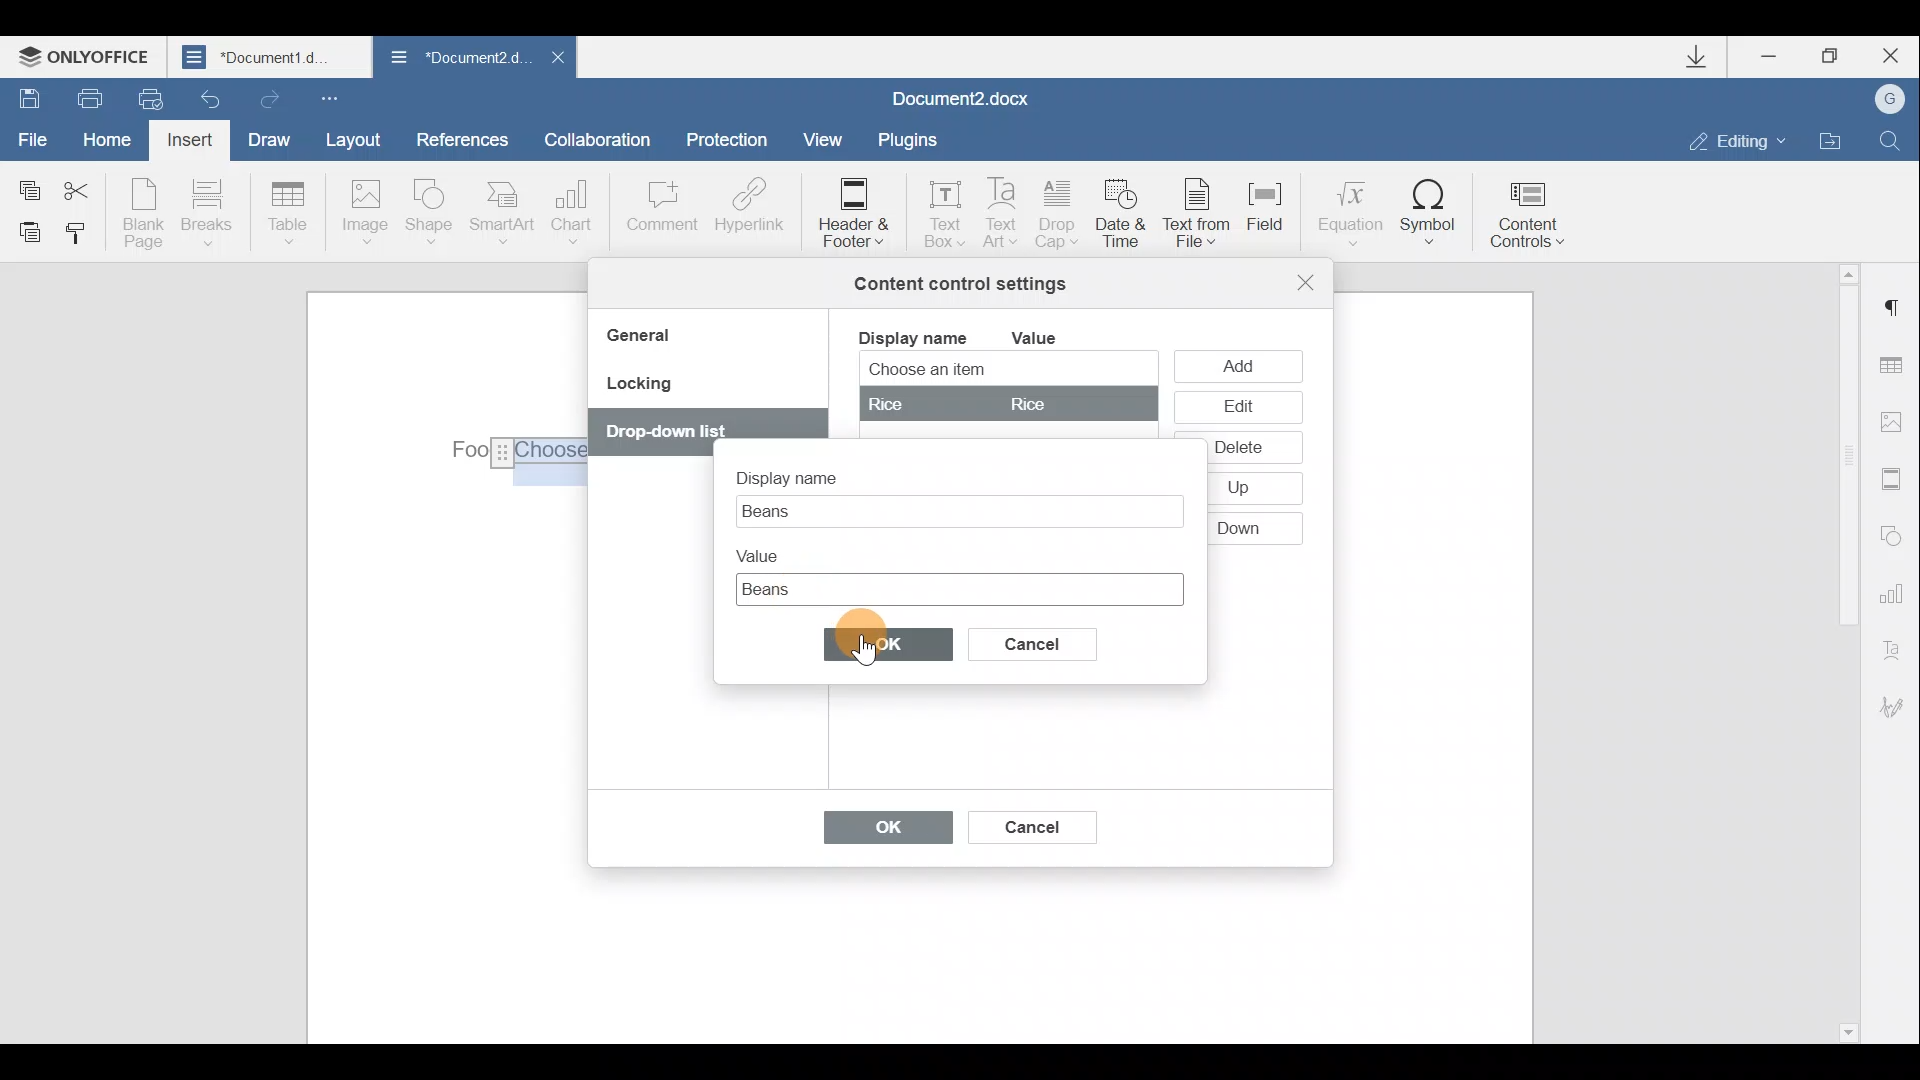 The image size is (1920, 1080). I want to click on Insert, so click(192, 144).